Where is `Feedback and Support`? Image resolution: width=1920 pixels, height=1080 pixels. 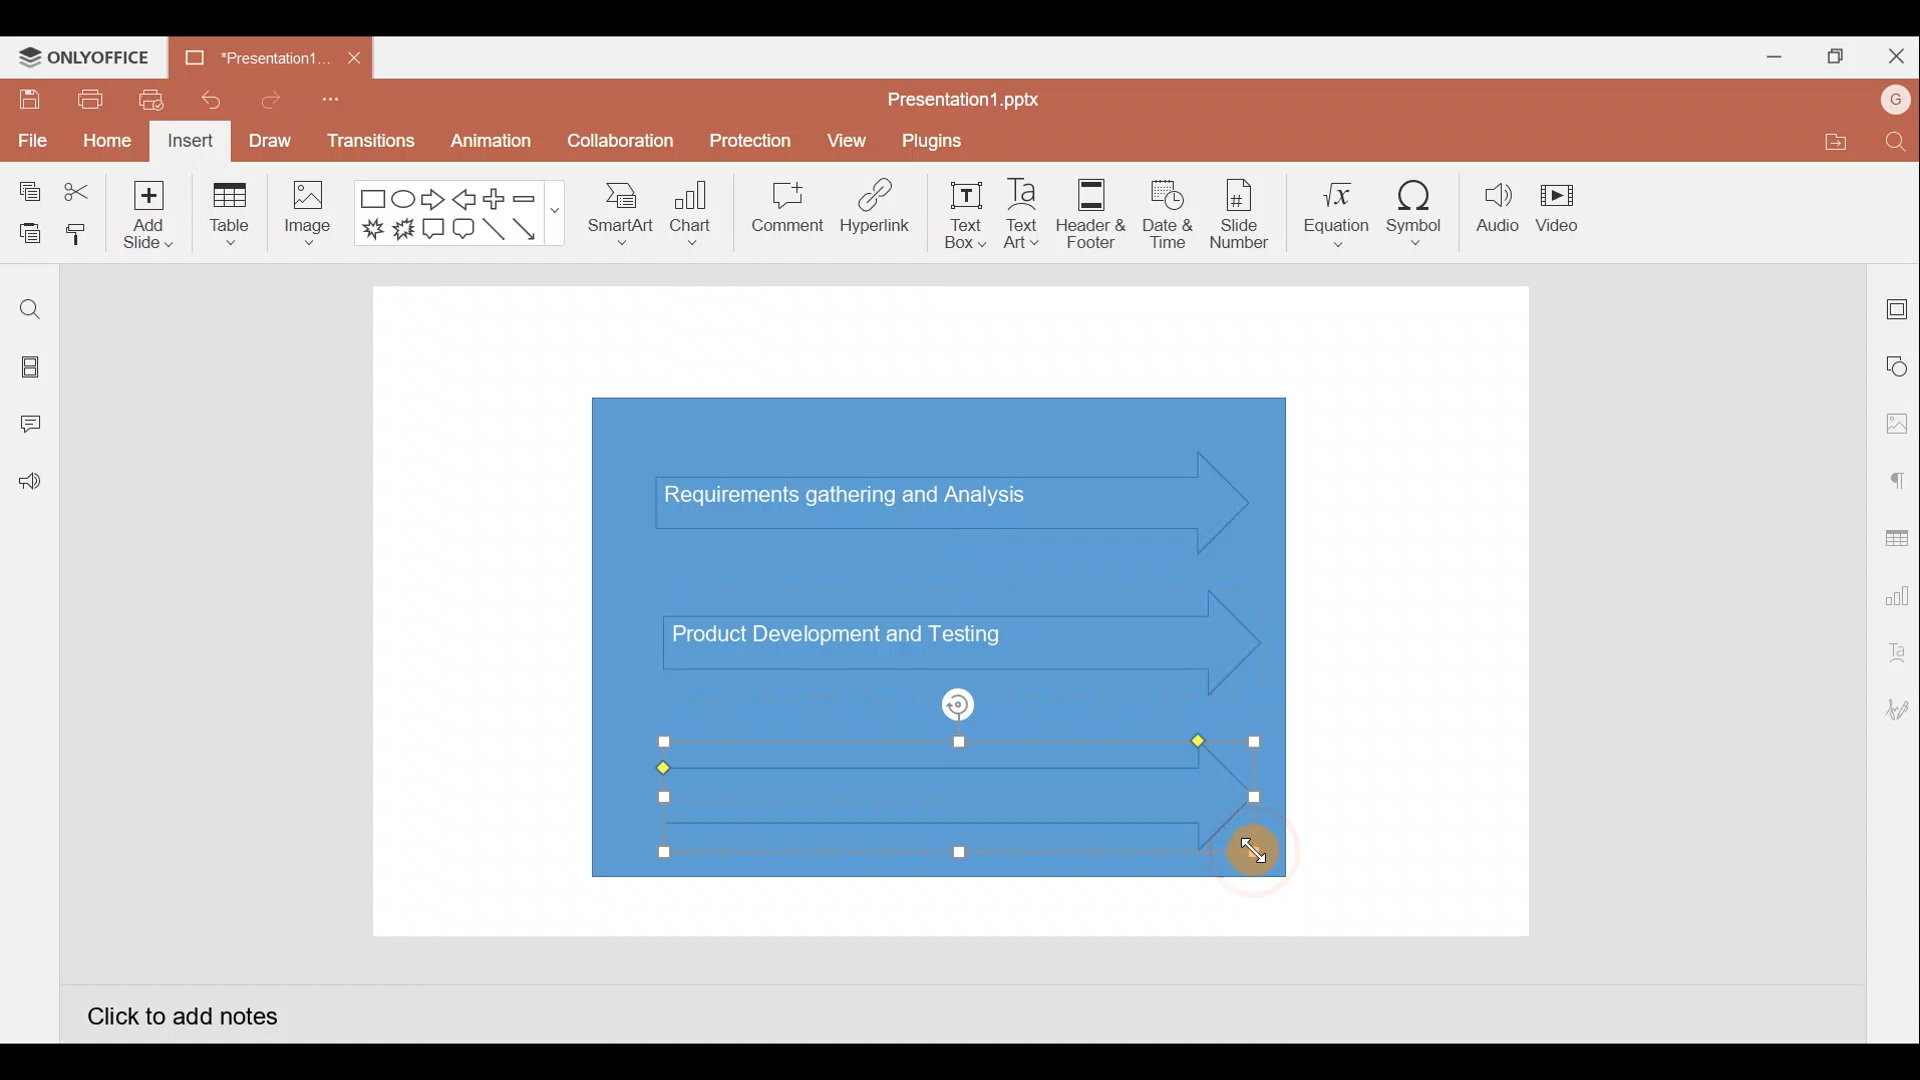 Feedback and Support is located at coordinates (29, 487).